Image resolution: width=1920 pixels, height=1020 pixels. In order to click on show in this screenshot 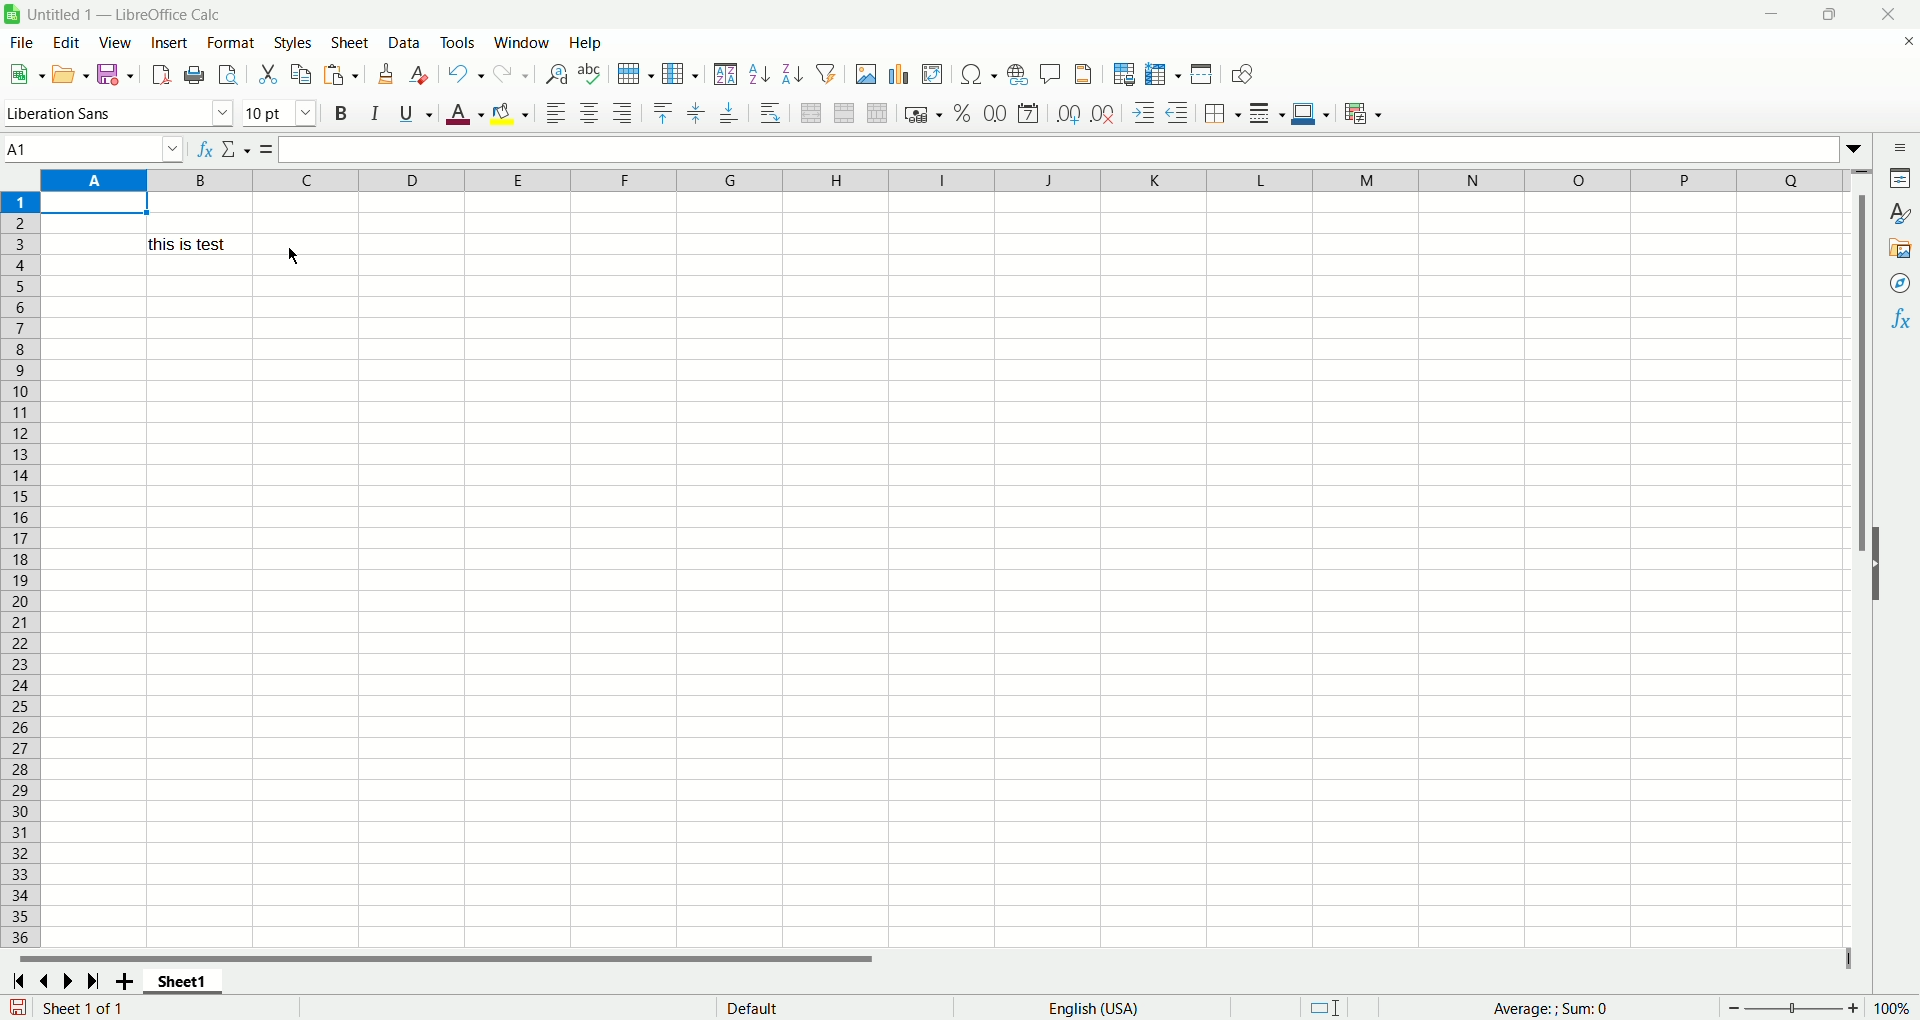, I will do `click(1879, 563)`.